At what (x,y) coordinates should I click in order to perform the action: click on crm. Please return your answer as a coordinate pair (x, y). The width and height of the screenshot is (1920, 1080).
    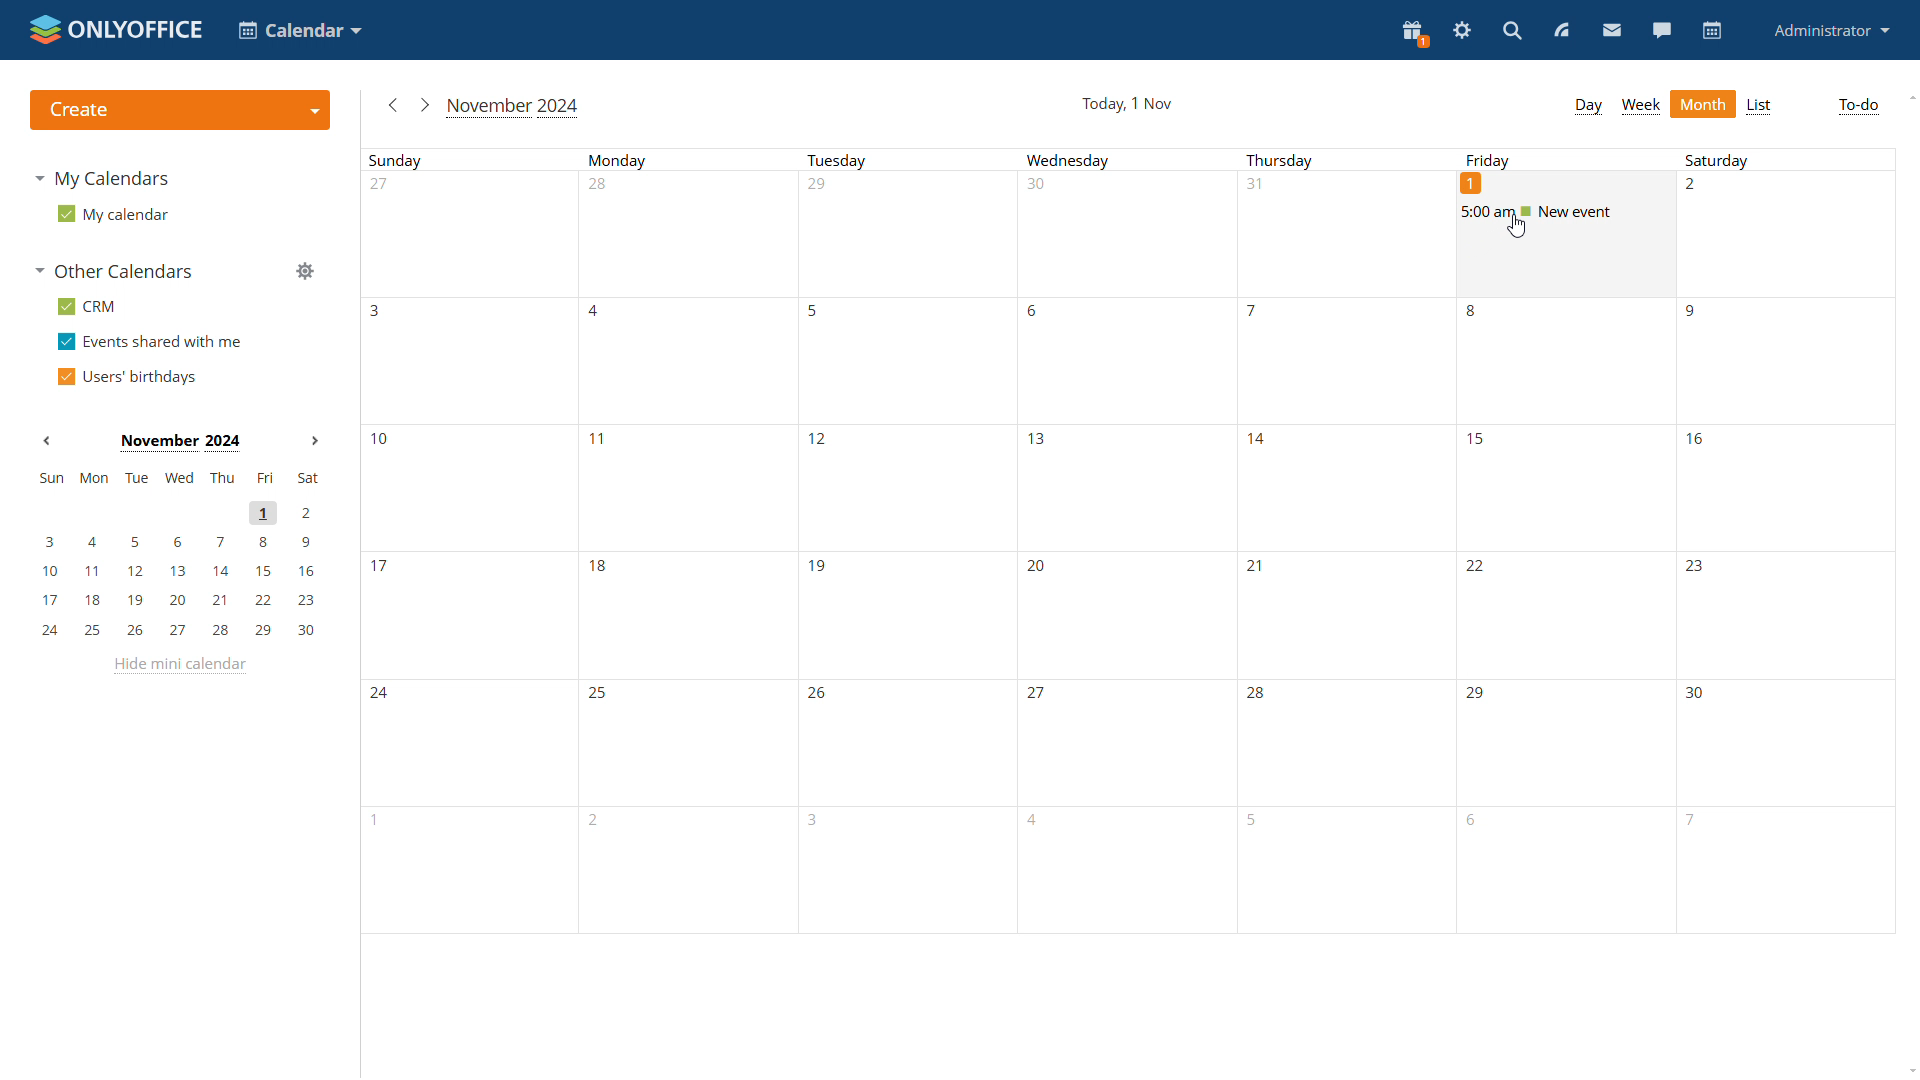
    Looking at the image, I should click on (92, 308).